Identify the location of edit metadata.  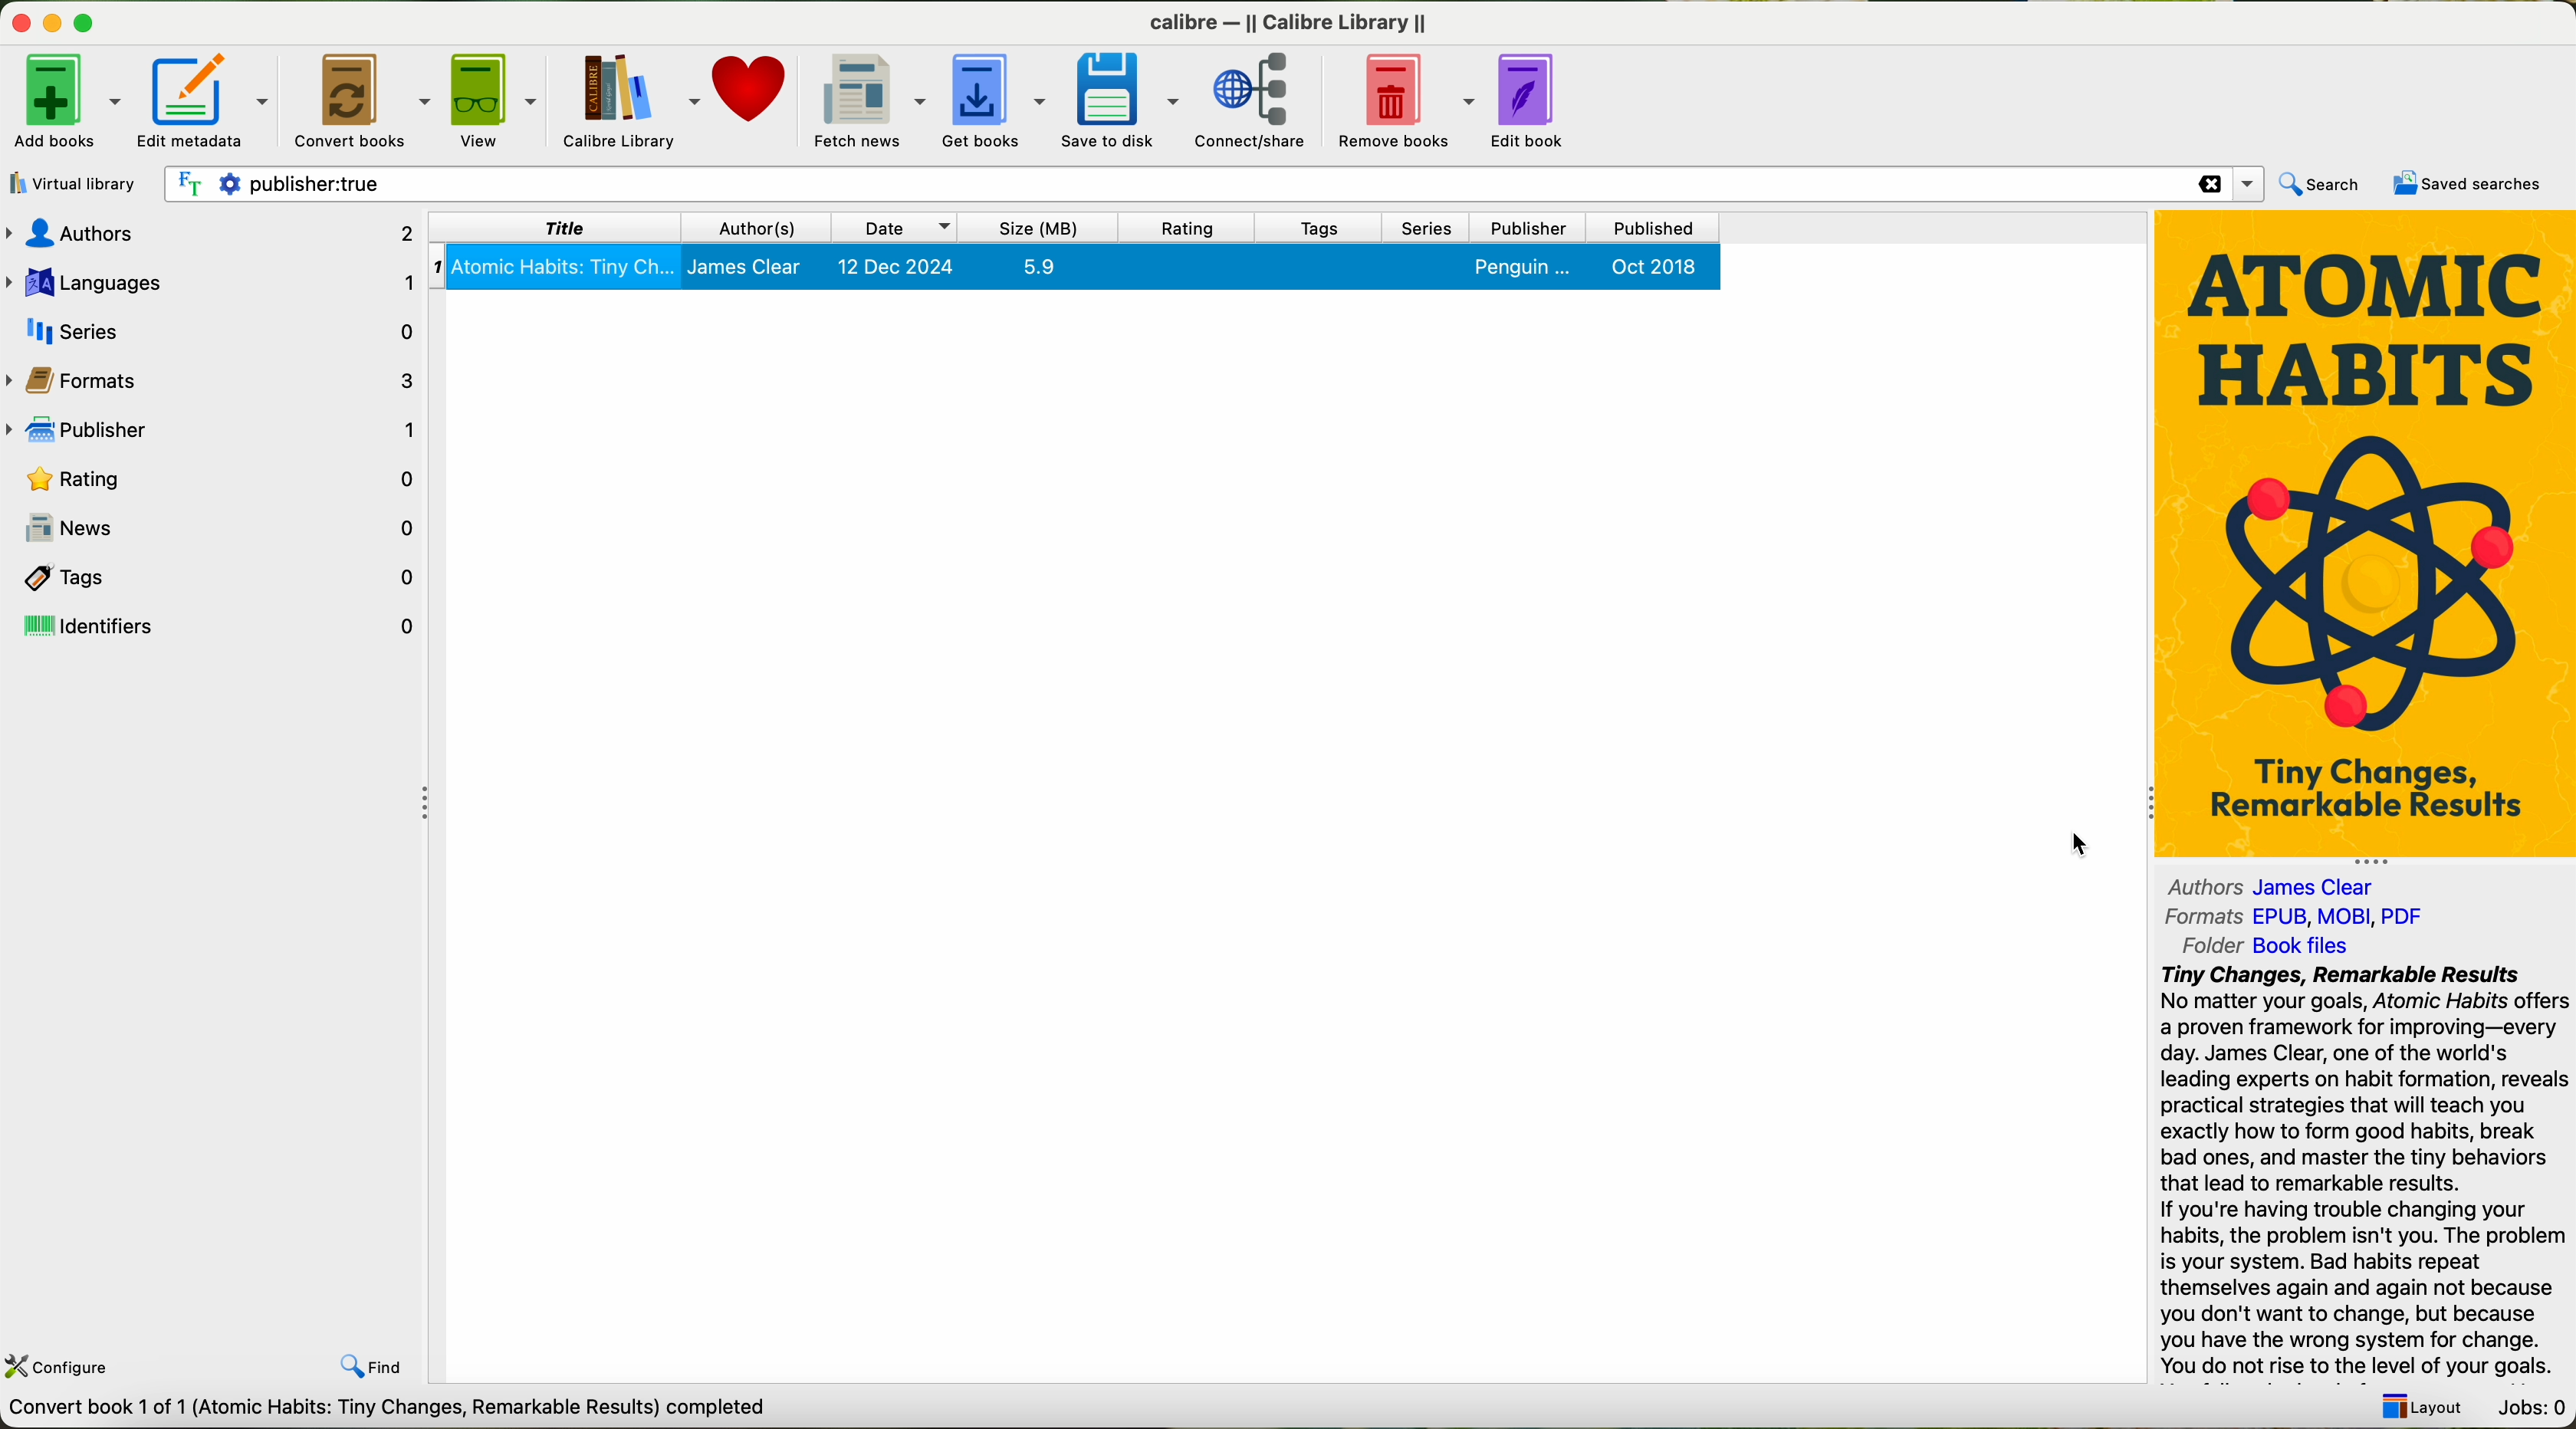
(203, 101).